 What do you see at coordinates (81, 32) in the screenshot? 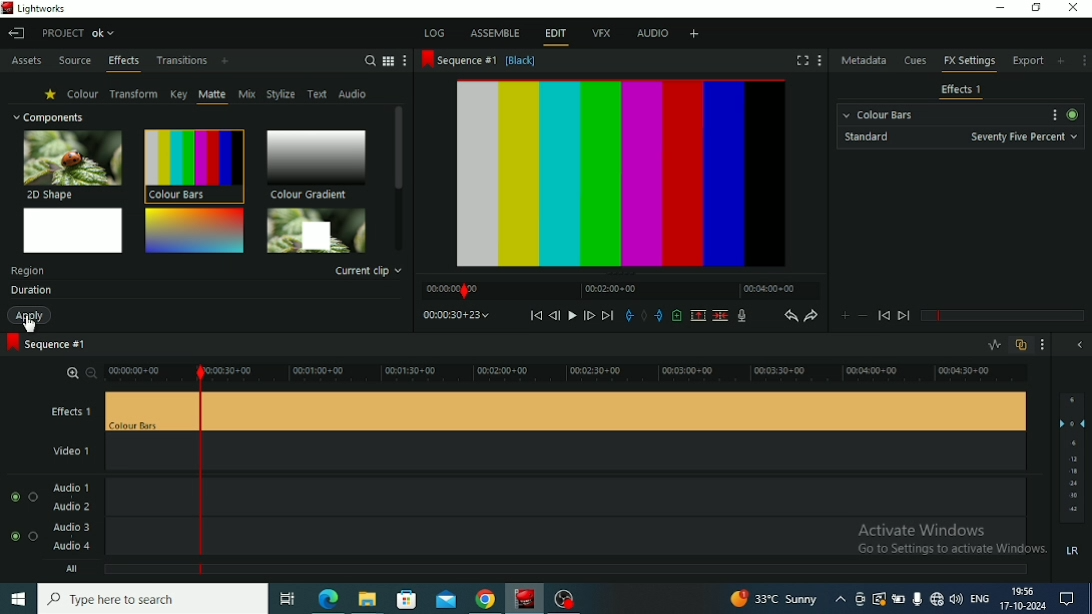
I see `Project status bar` at bounding box center [81, 32].